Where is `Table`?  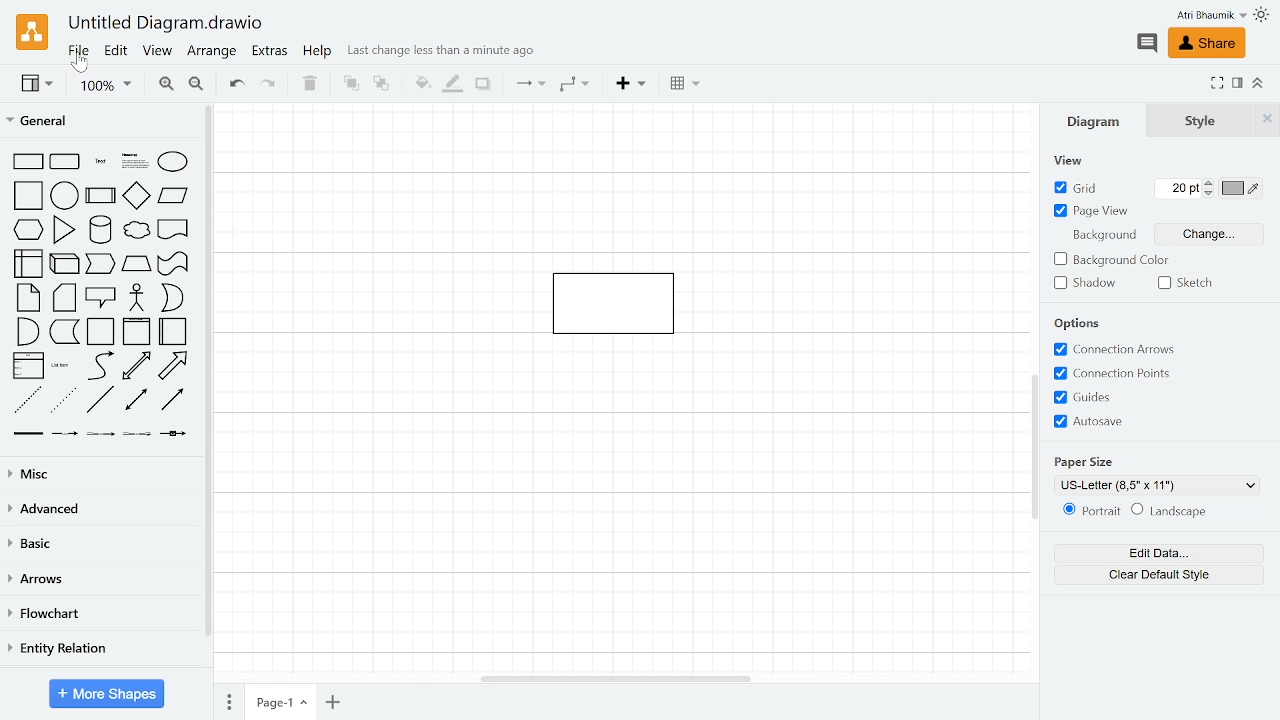 Table is located at coordinates (686, 85).